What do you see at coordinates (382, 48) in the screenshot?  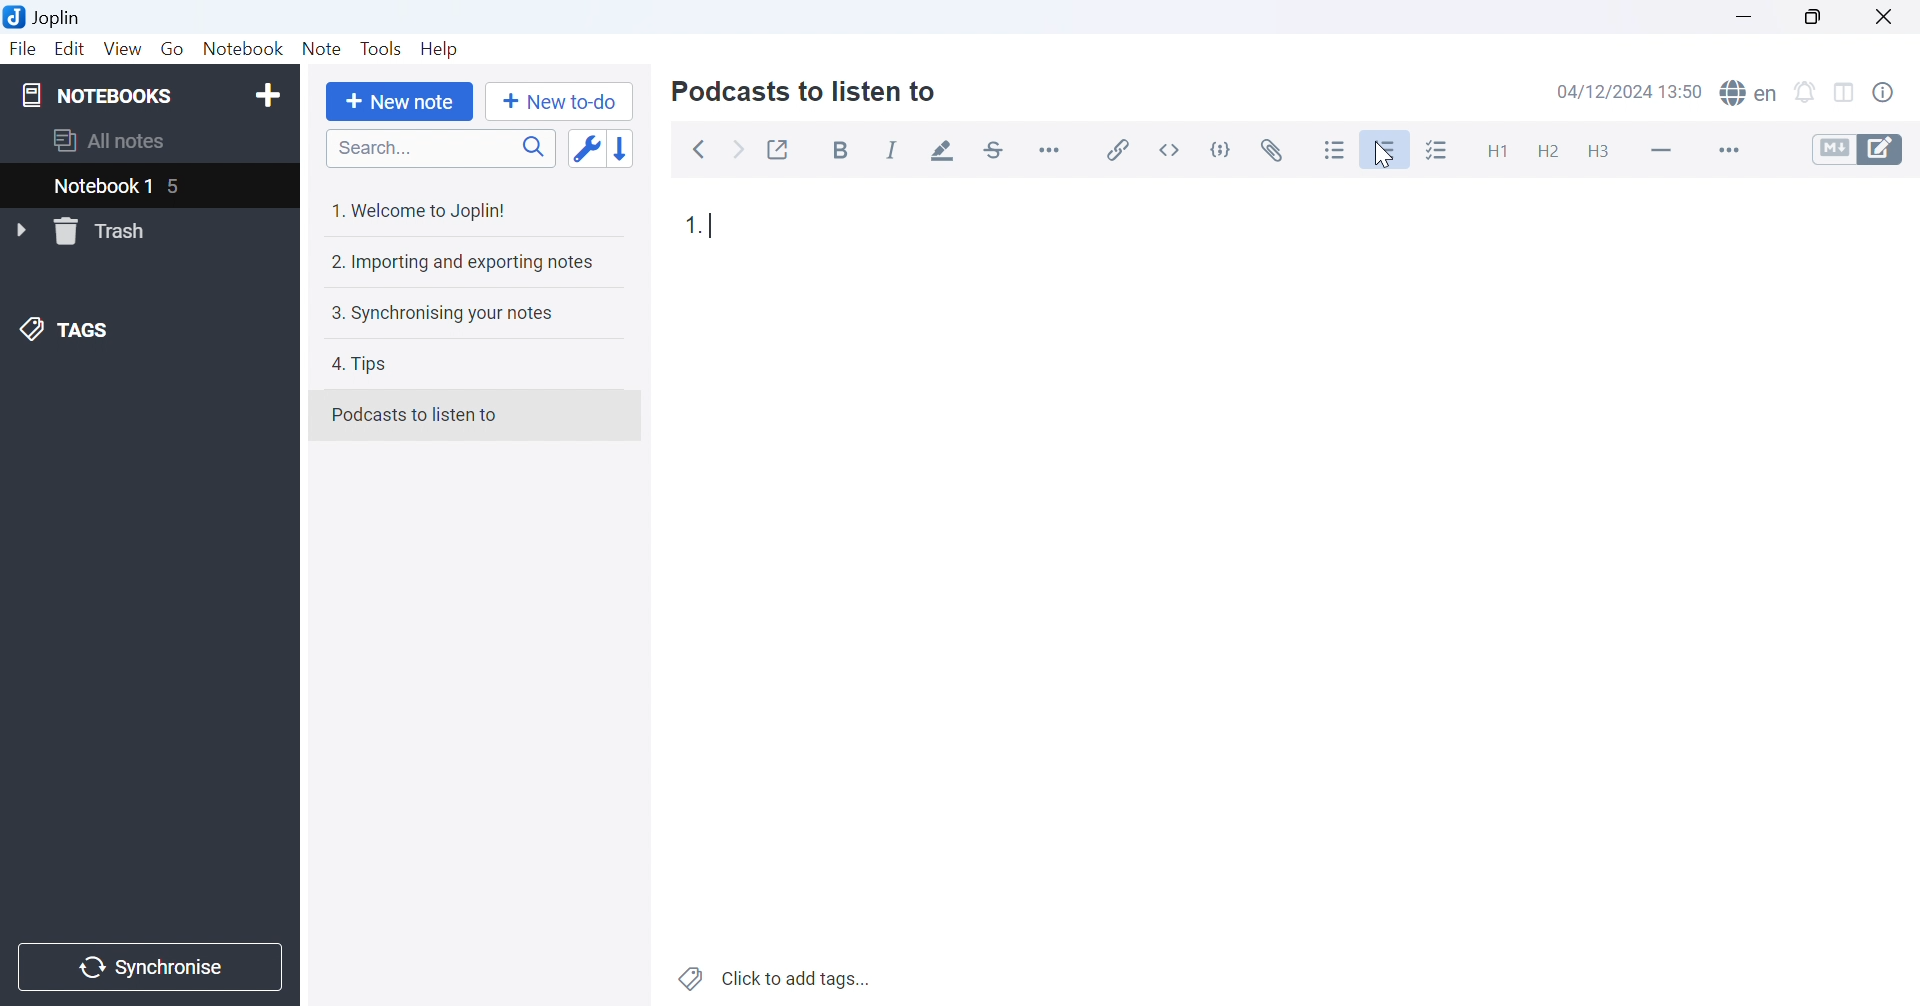 I see `Tools` at bounding box center [382, 48].